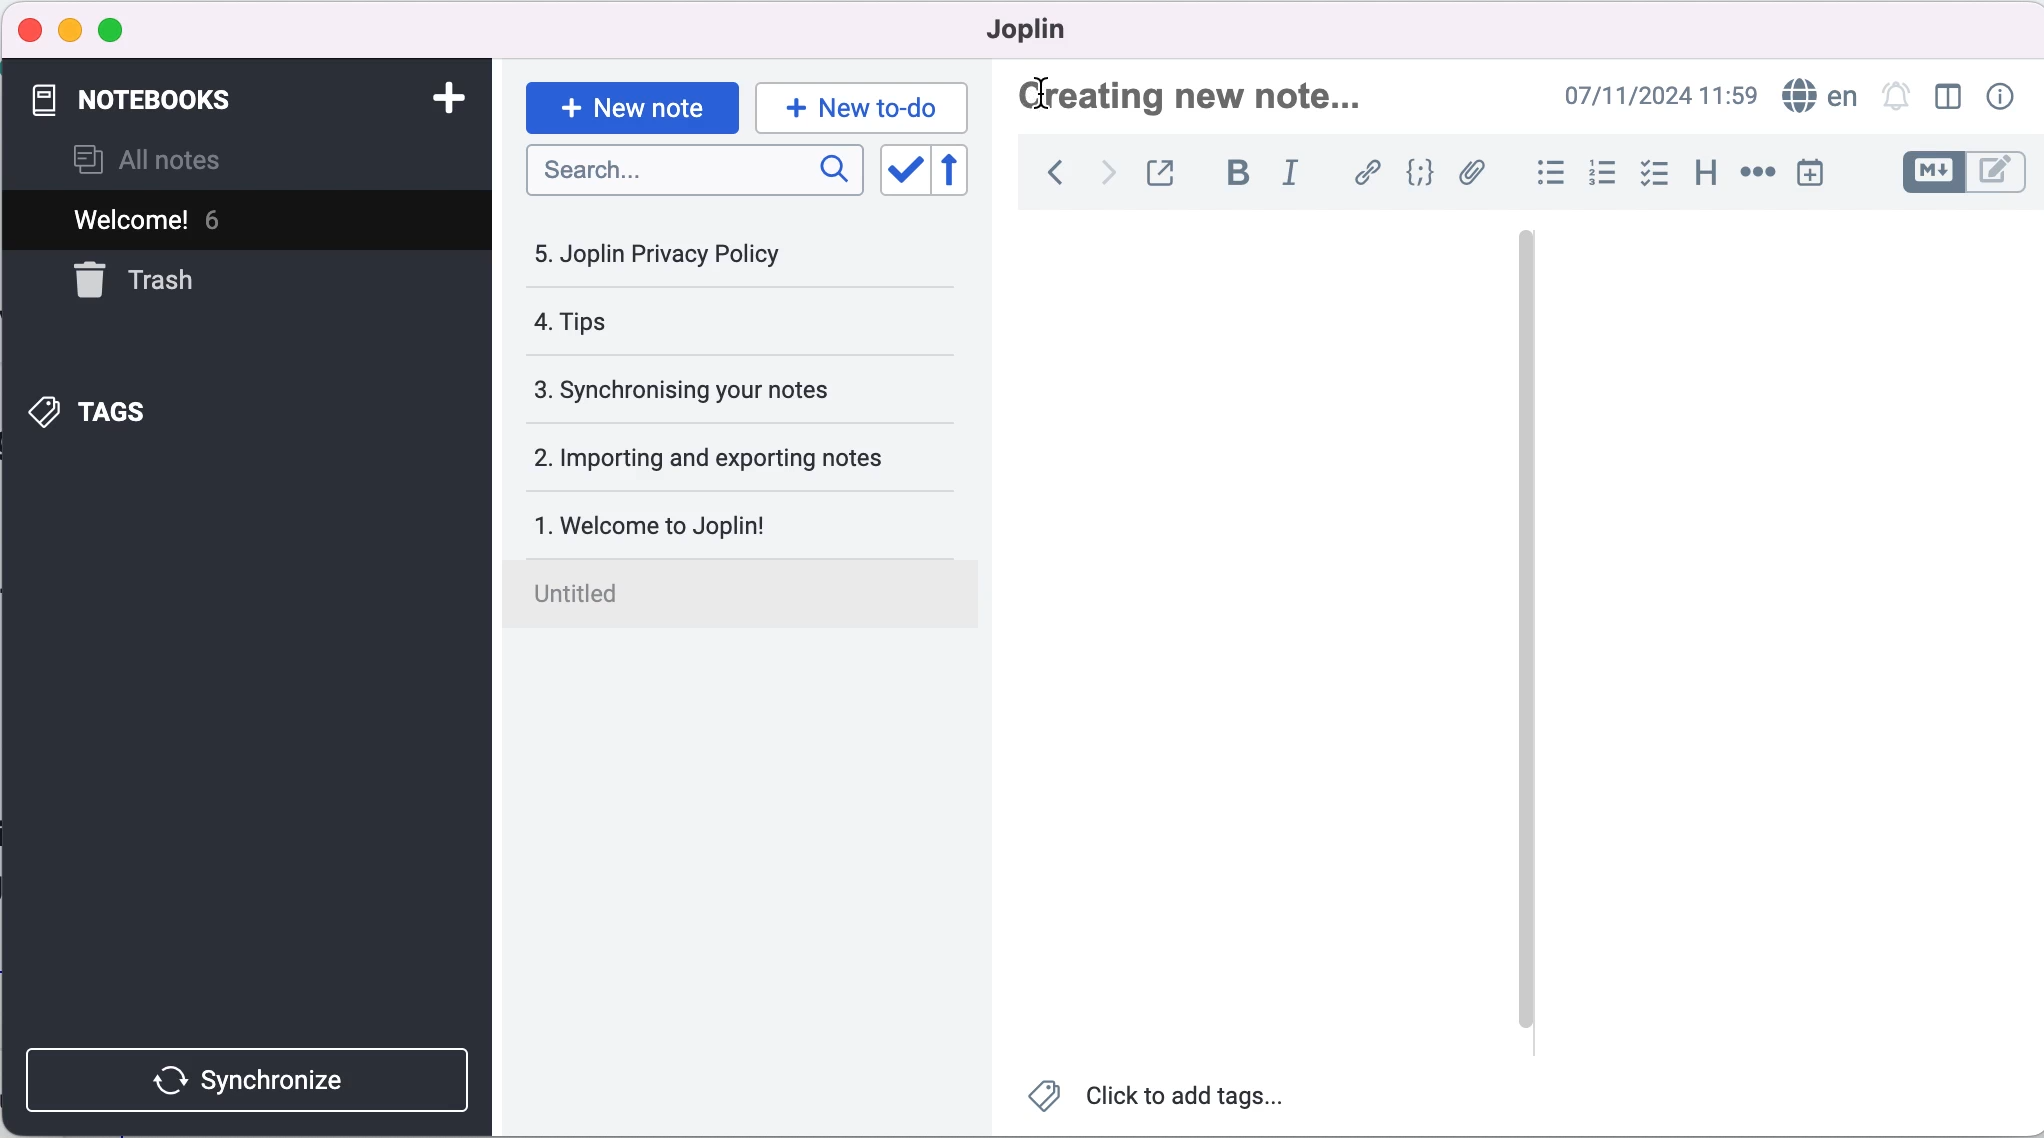 Image resolution: width=2044 pixels, height=1138 pixels. What do you see at coordinates (630, 102) in the screenshot?
I see `new note` at bounding box center [630, 102].